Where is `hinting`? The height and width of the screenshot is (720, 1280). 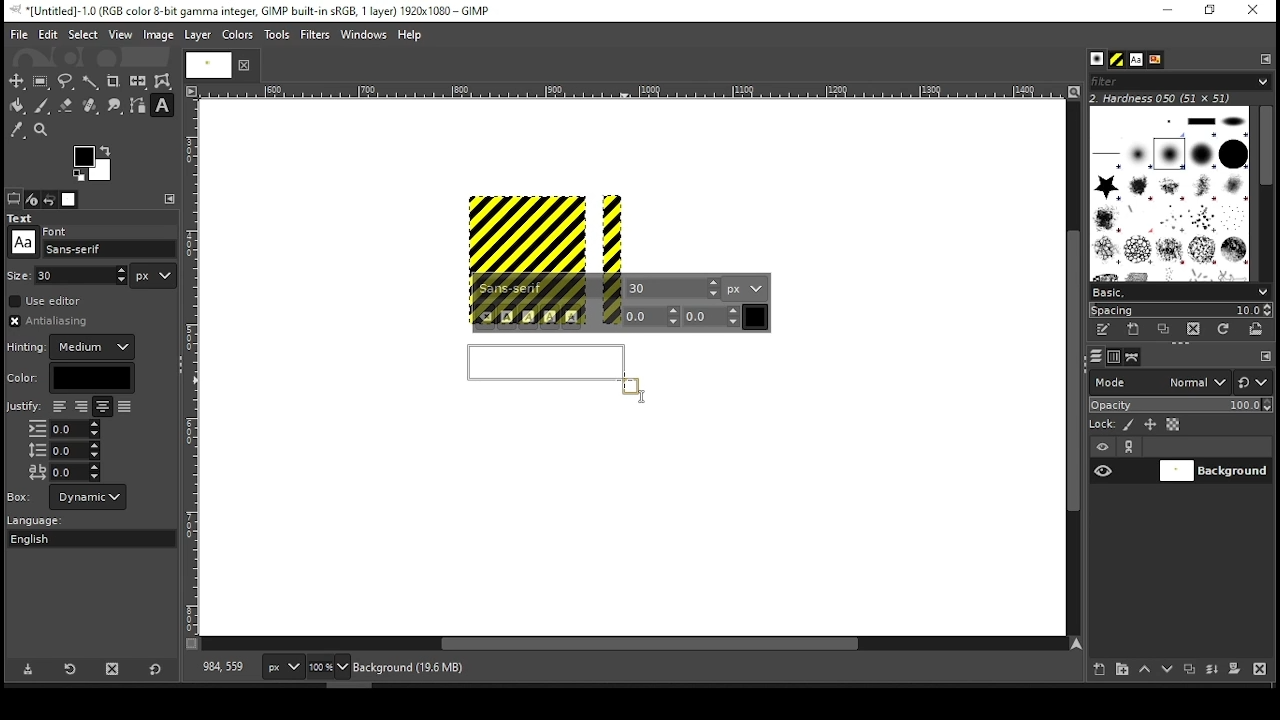 hinting is located at coordinates (73, 347).